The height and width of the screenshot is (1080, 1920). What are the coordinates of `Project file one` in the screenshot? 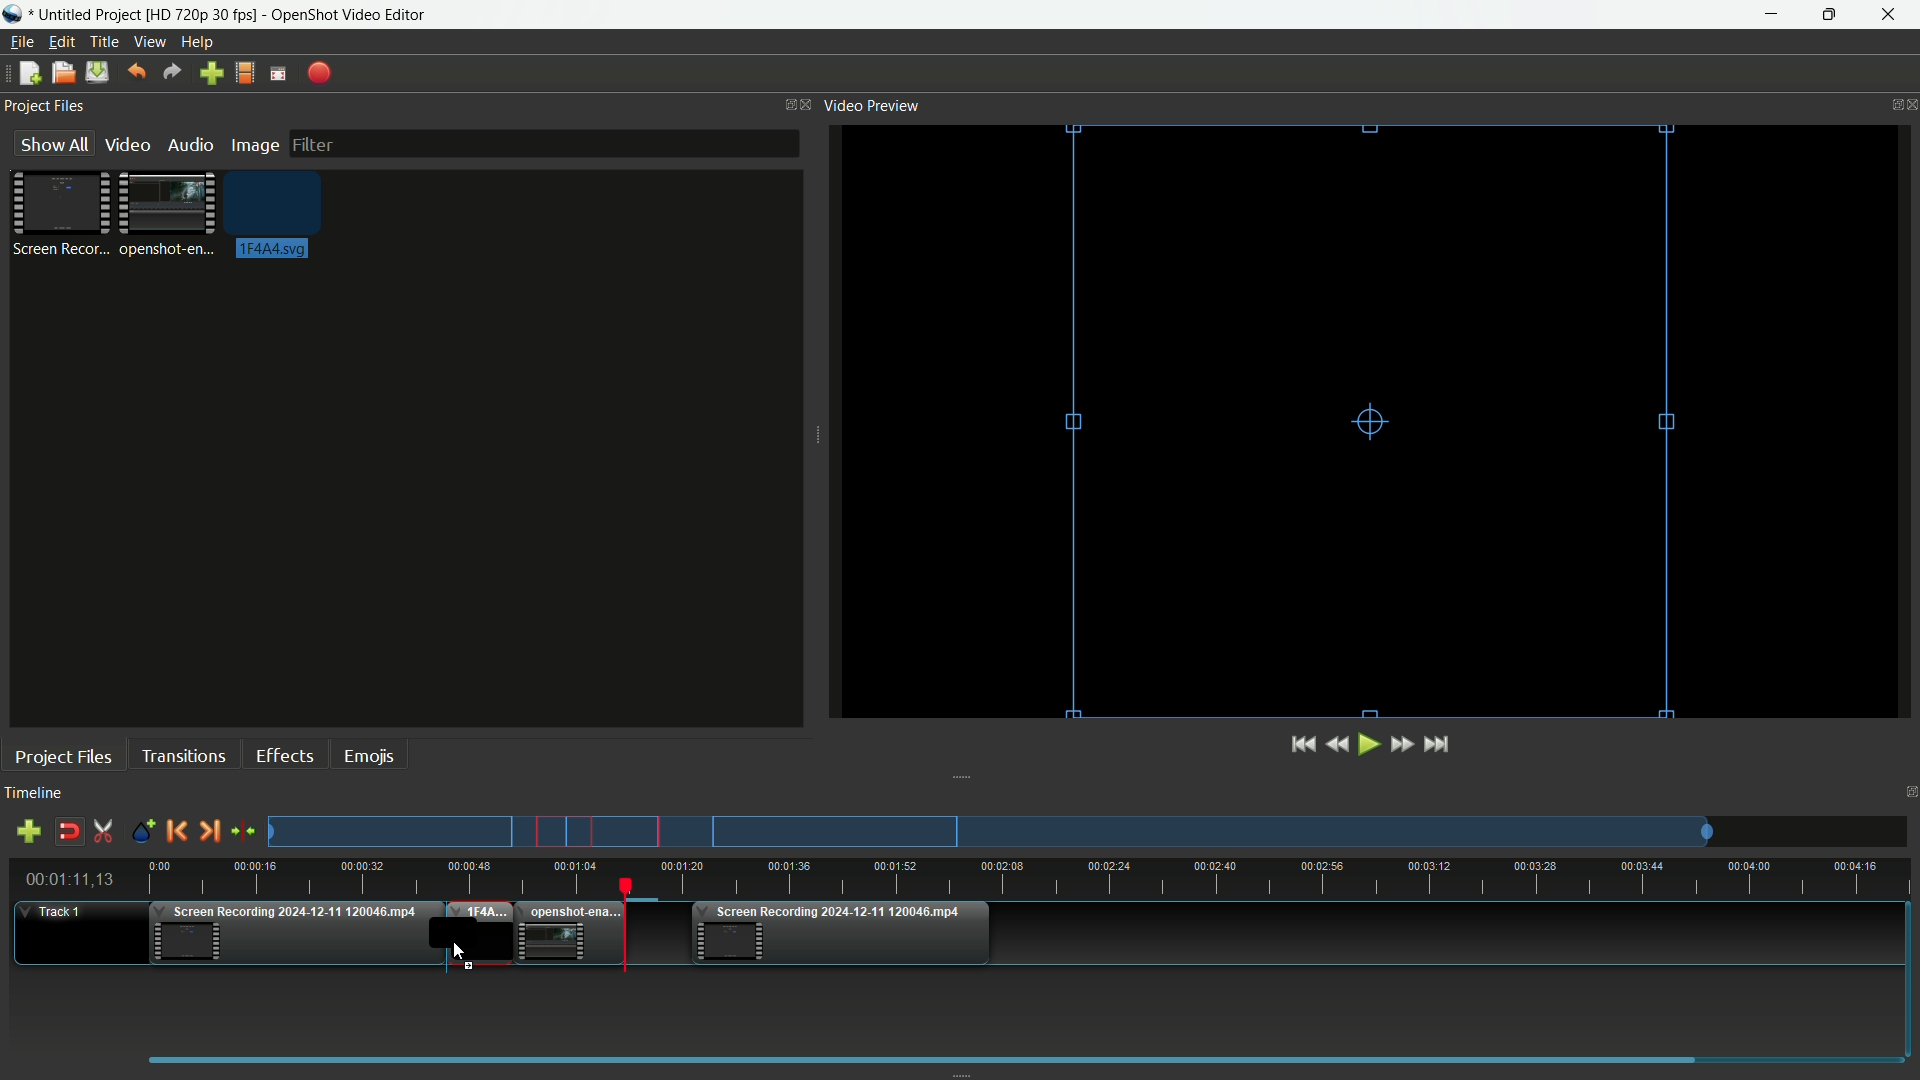 It's located at (65, 212).